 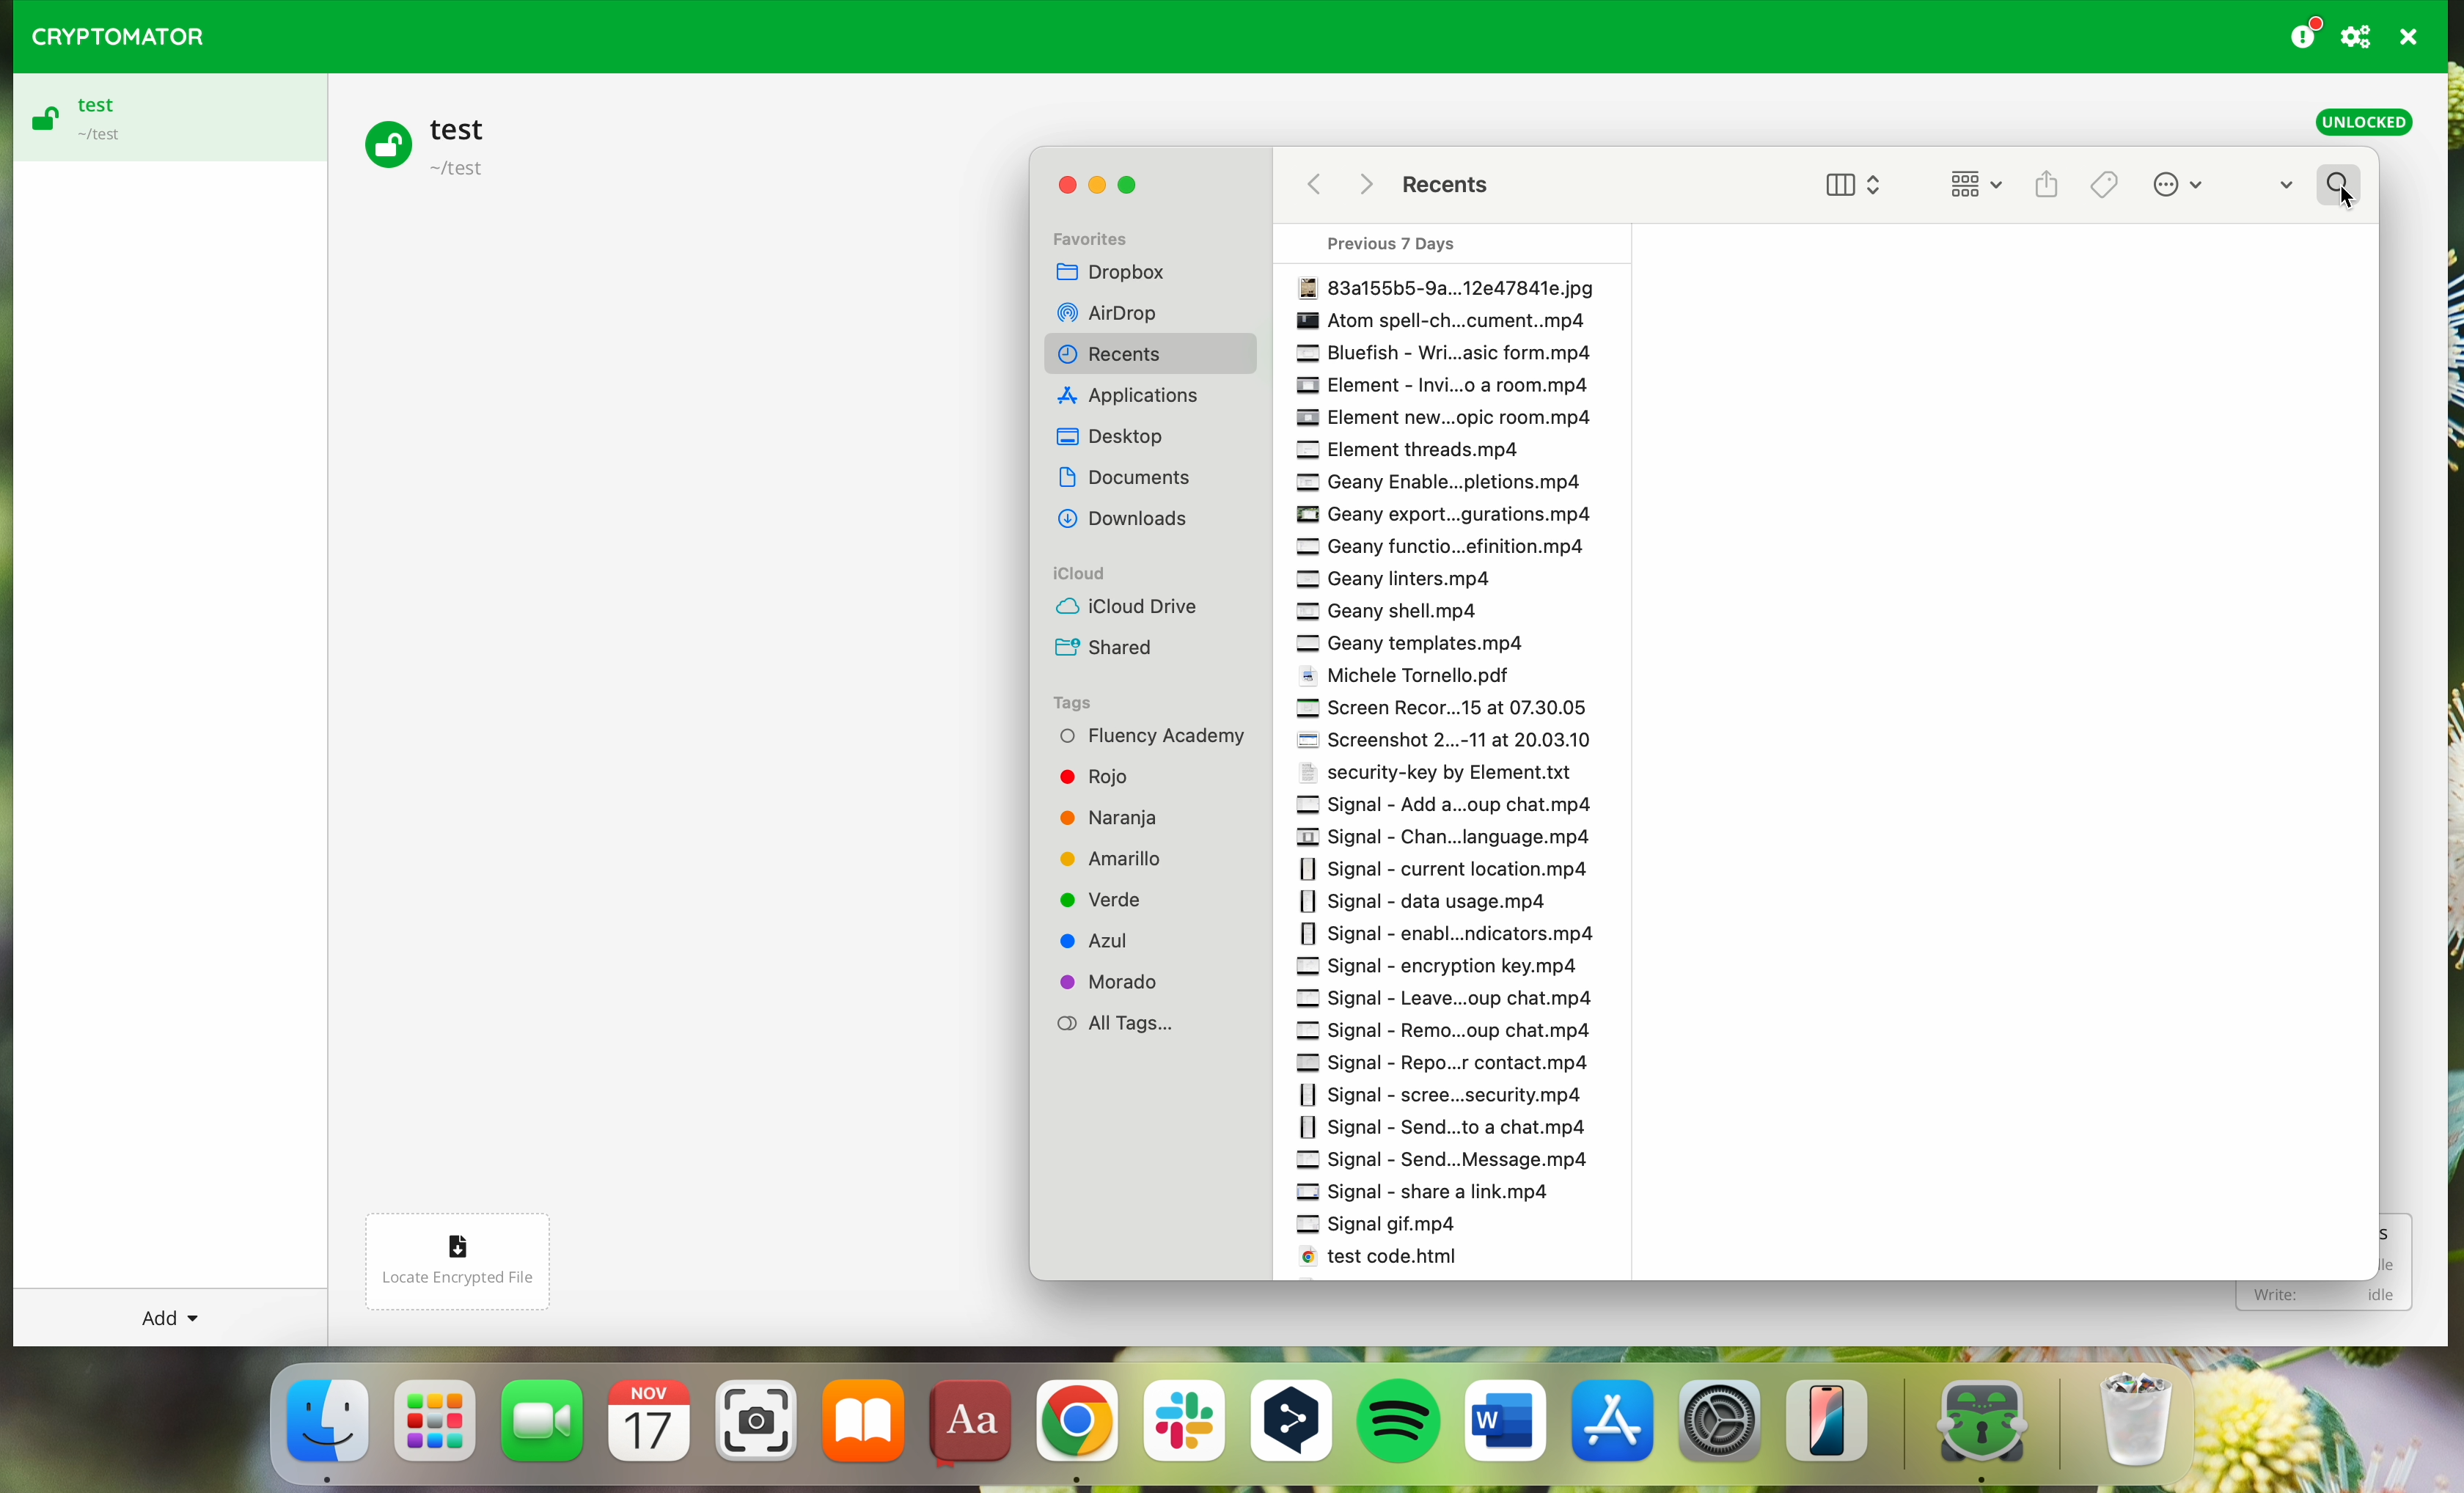 What do you see at coordinates (1850, 193) in the screenshot?
I see `view options` at bounding box center [1850, 193].